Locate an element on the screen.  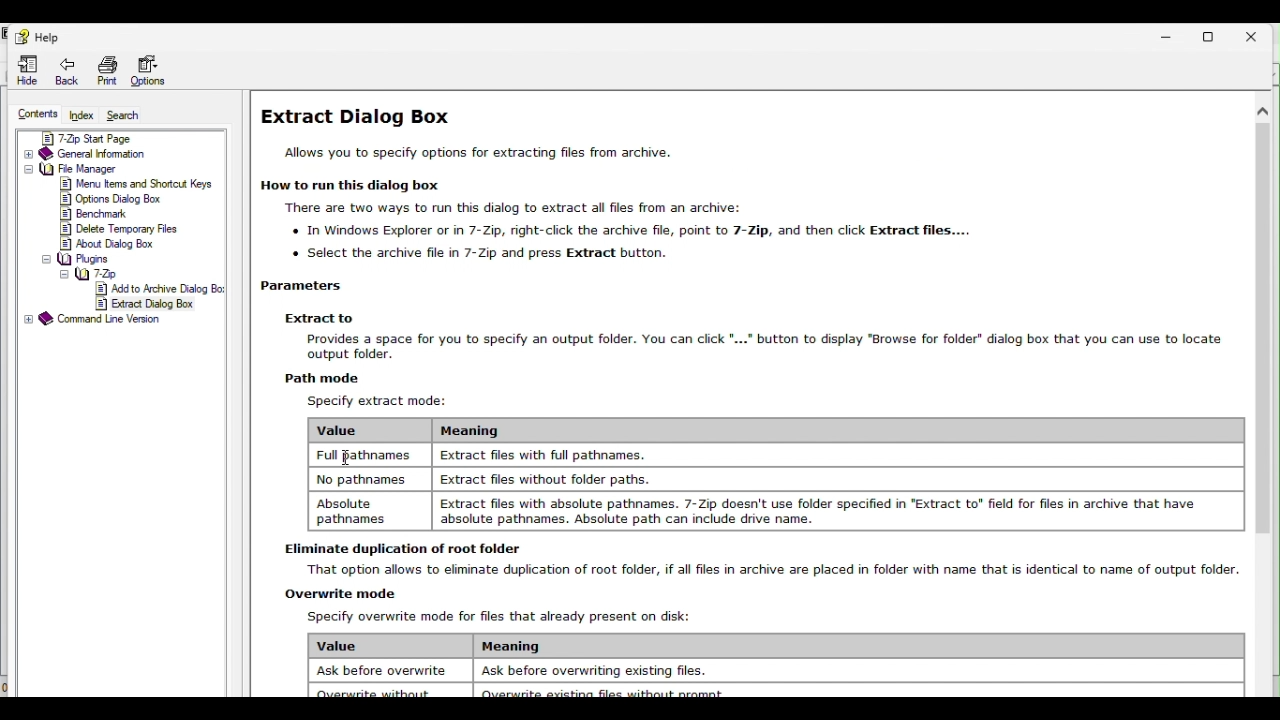
extract is located at coordinates (544, 479).